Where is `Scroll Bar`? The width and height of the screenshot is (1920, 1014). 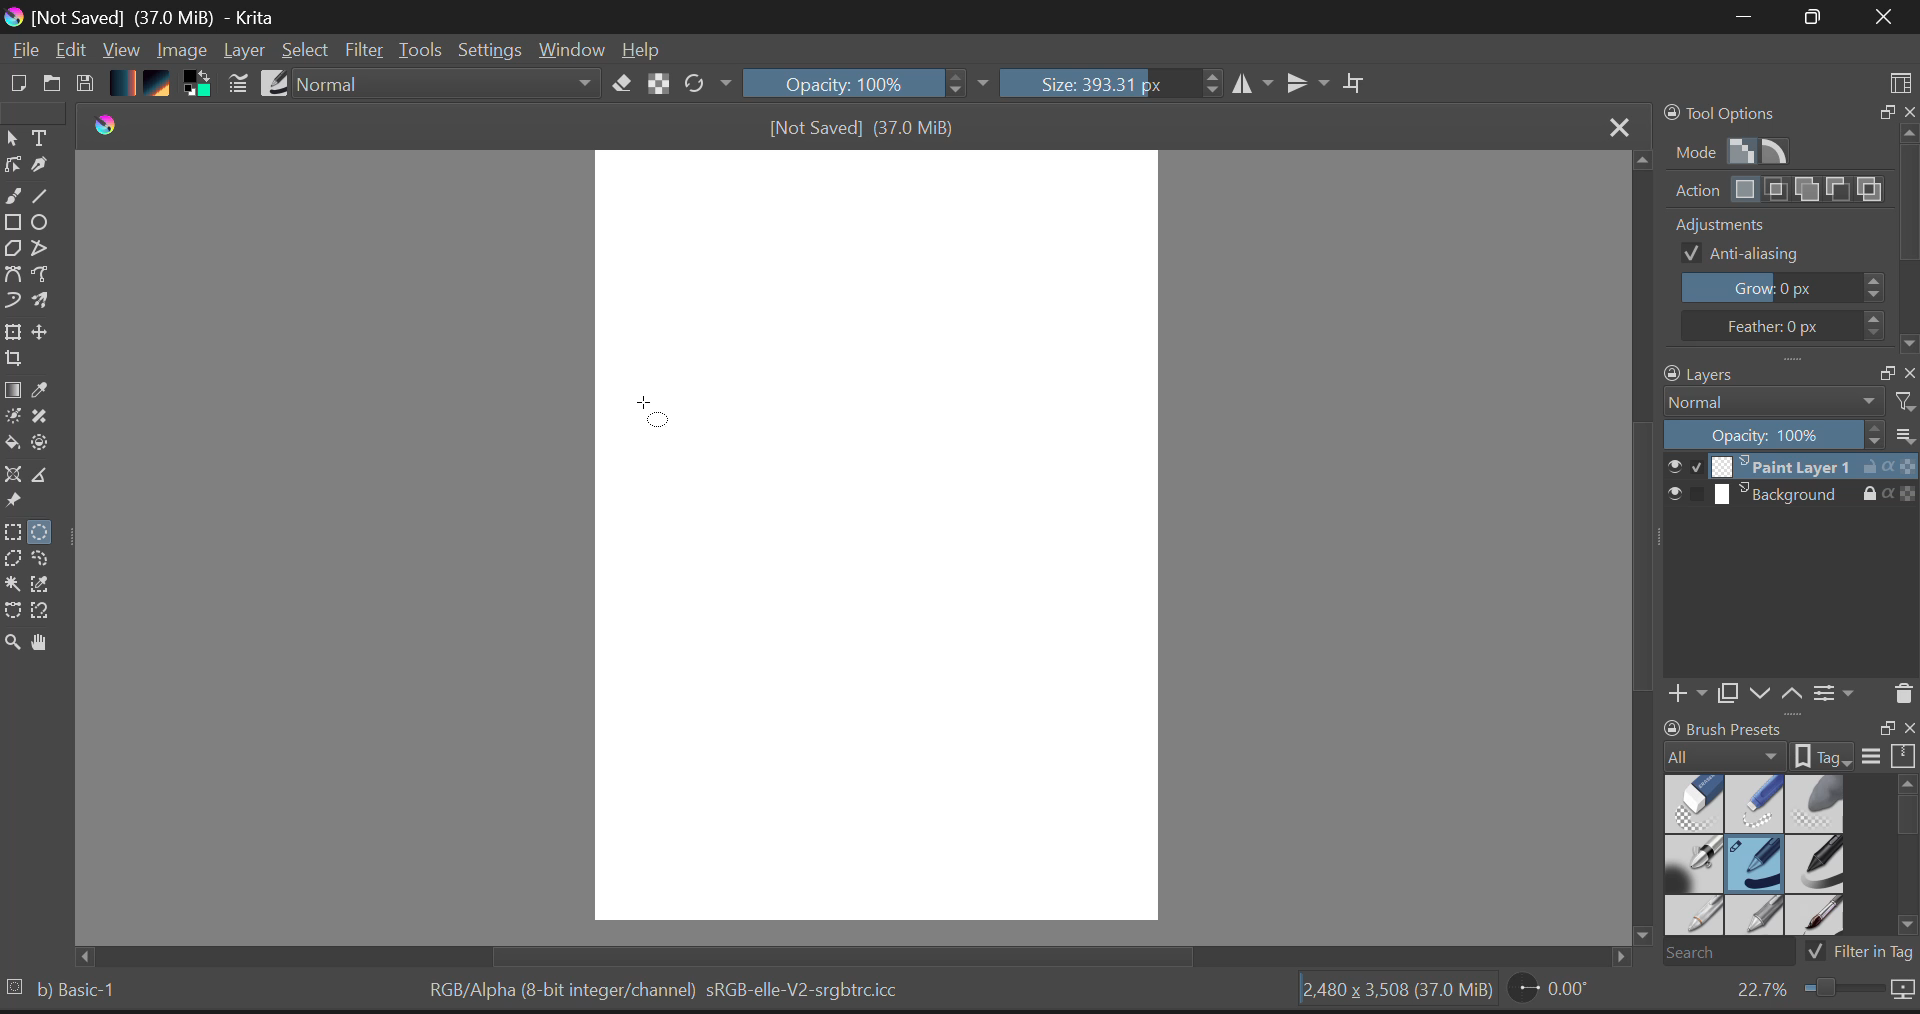
Scroll Bar is located at coordinates (862, 955).